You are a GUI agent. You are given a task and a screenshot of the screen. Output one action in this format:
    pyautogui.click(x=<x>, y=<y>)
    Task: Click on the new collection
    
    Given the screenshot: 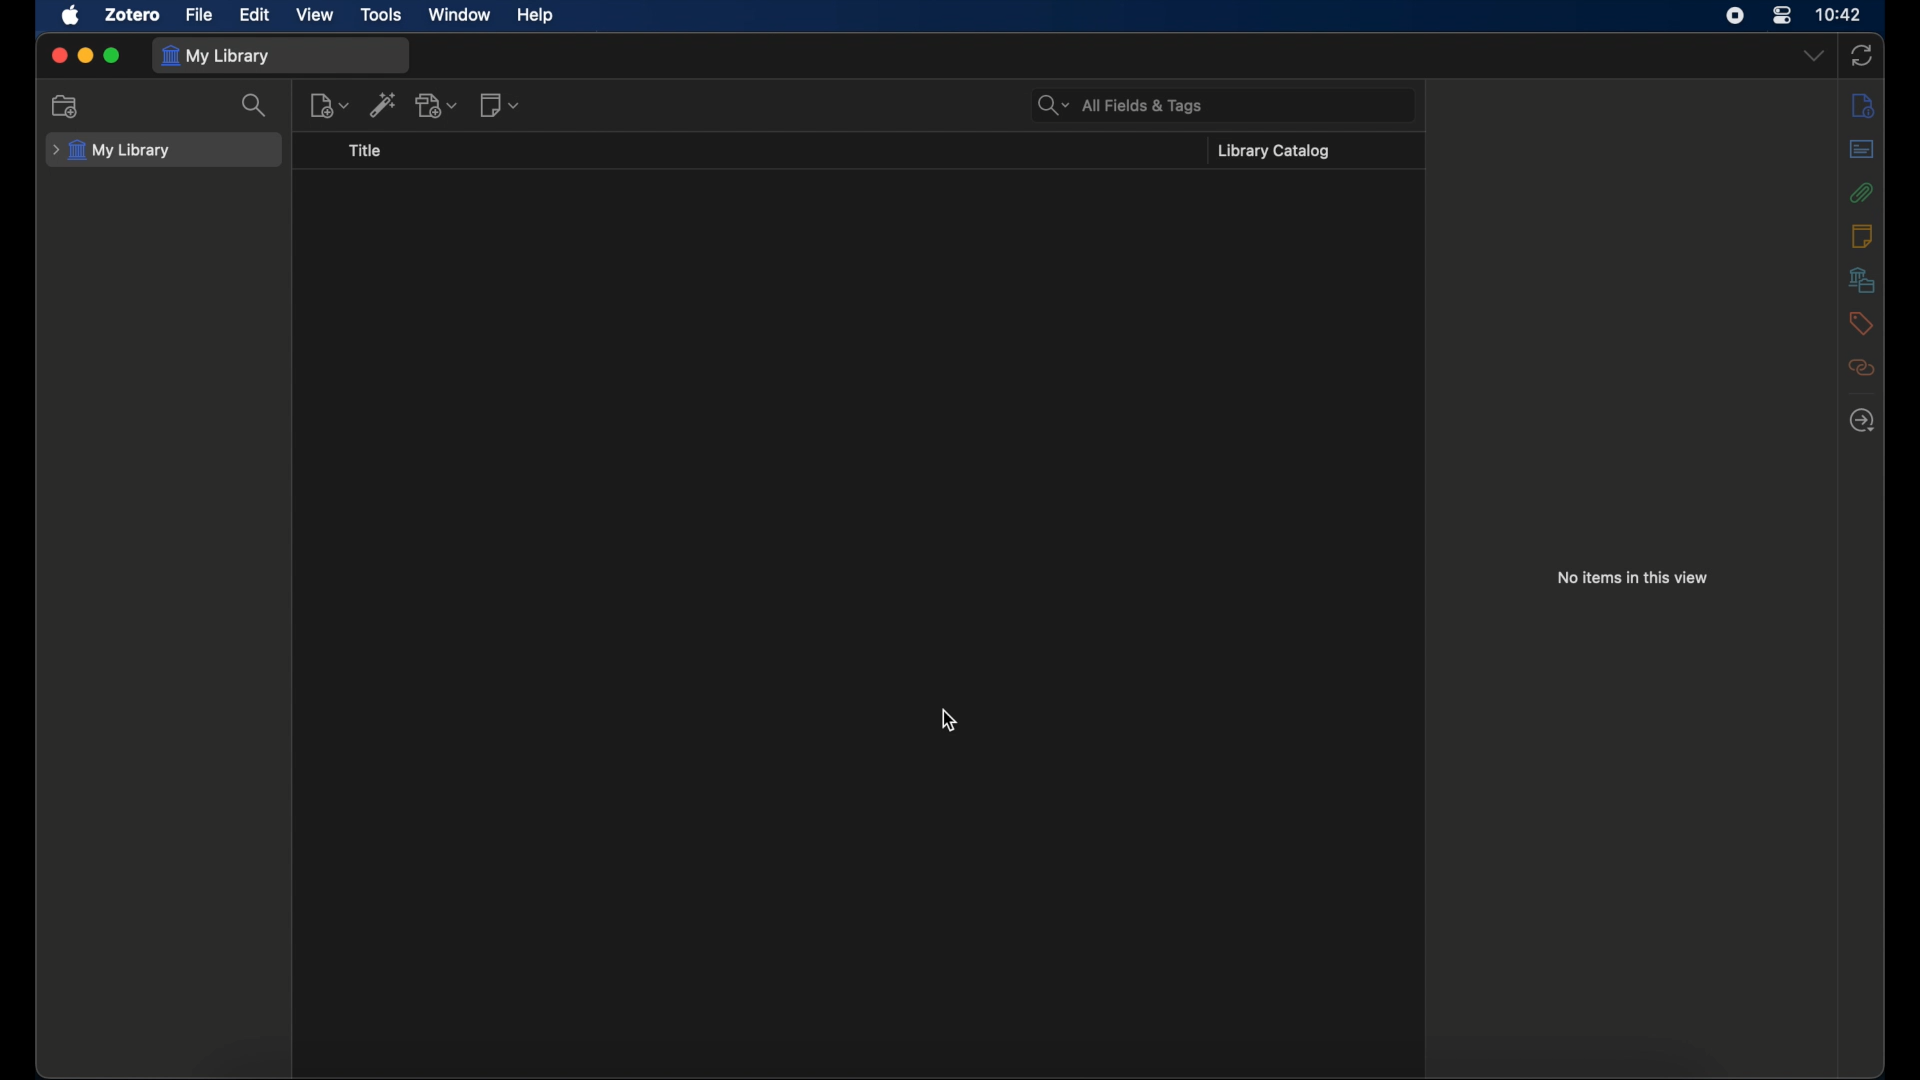 What is the action you would take?
    pyautogui.click(x=65, y=106)
    